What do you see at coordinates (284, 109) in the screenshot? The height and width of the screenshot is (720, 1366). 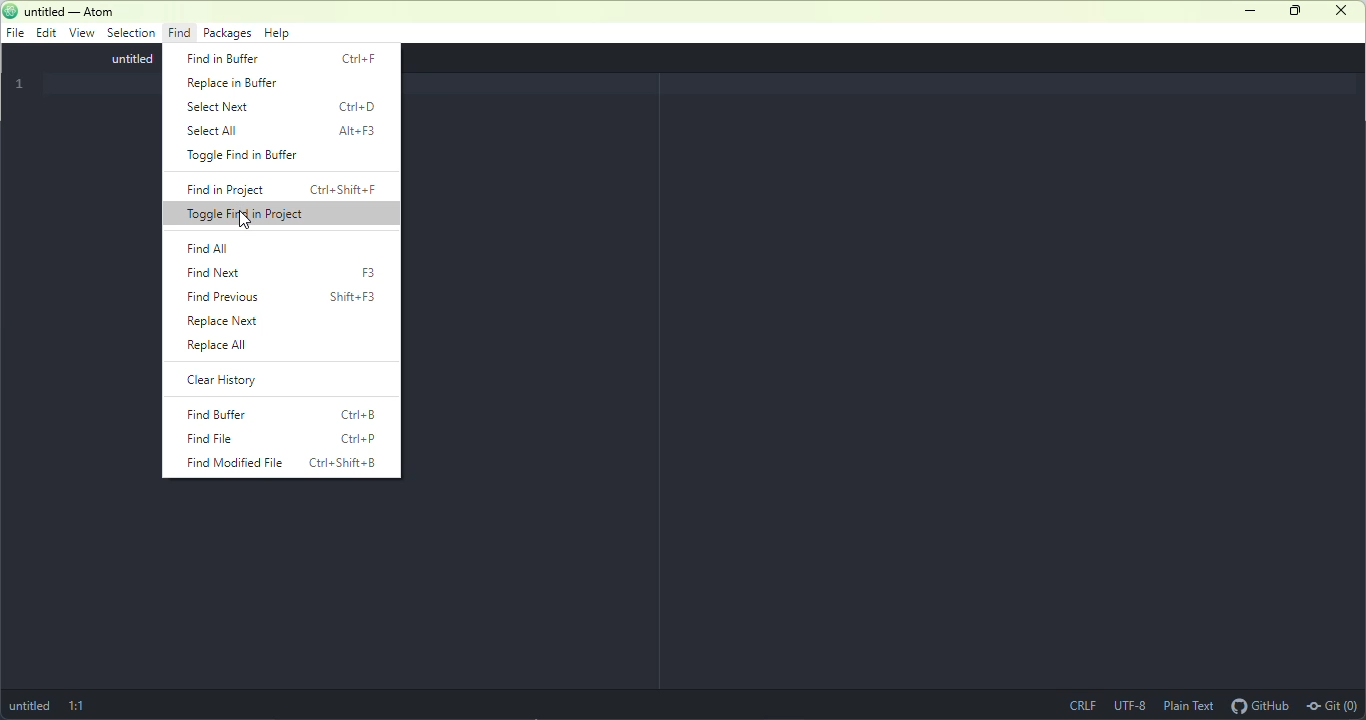 I see `select next` at bounding box center [284, 109].